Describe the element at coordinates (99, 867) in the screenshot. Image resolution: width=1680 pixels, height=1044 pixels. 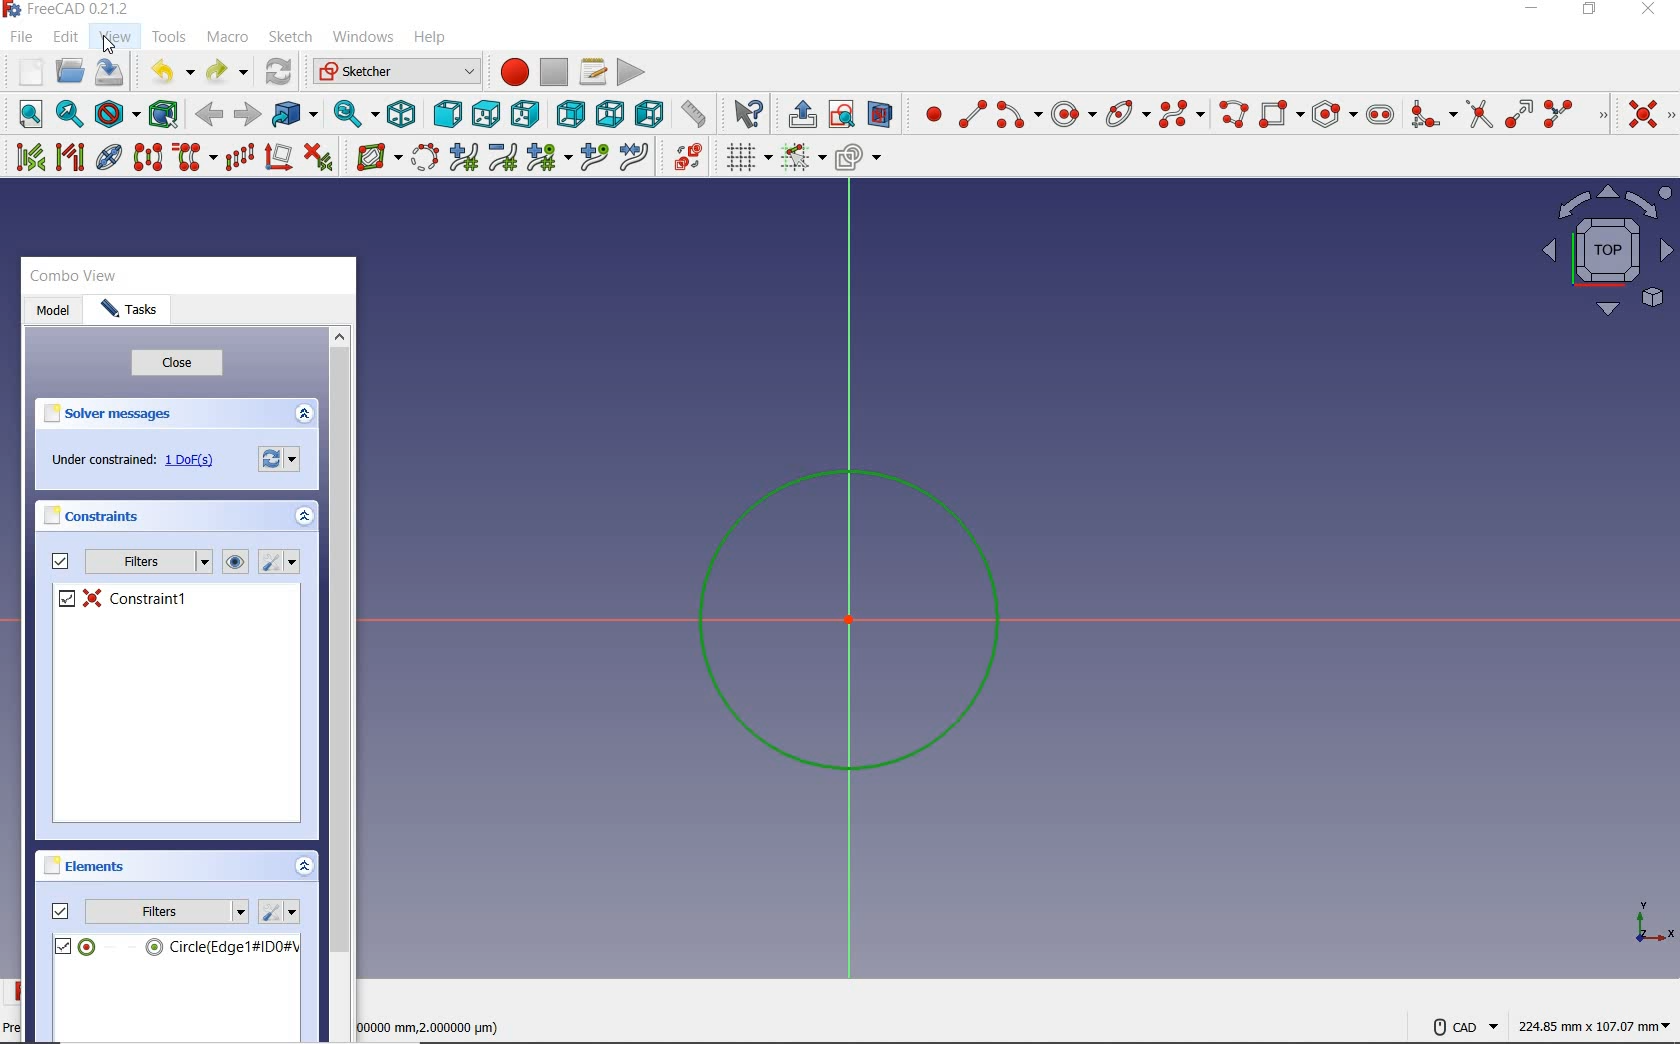
I see `elements` at that location.